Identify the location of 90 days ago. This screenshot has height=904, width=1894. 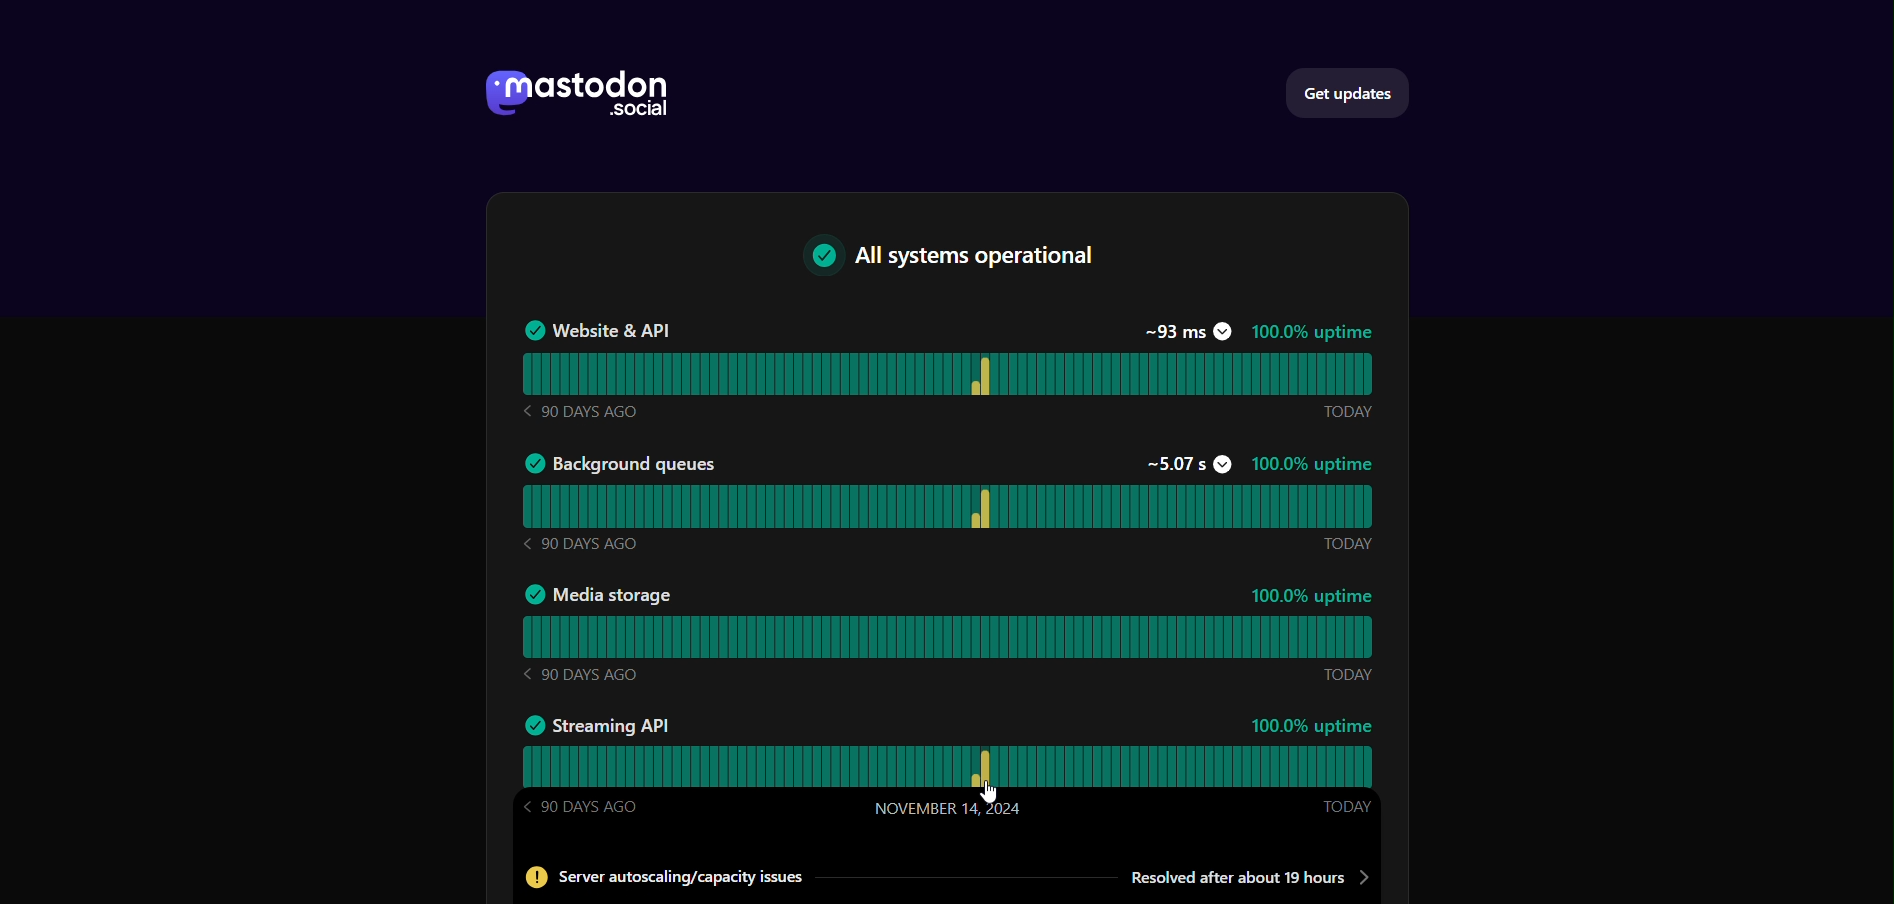
(584, 807).